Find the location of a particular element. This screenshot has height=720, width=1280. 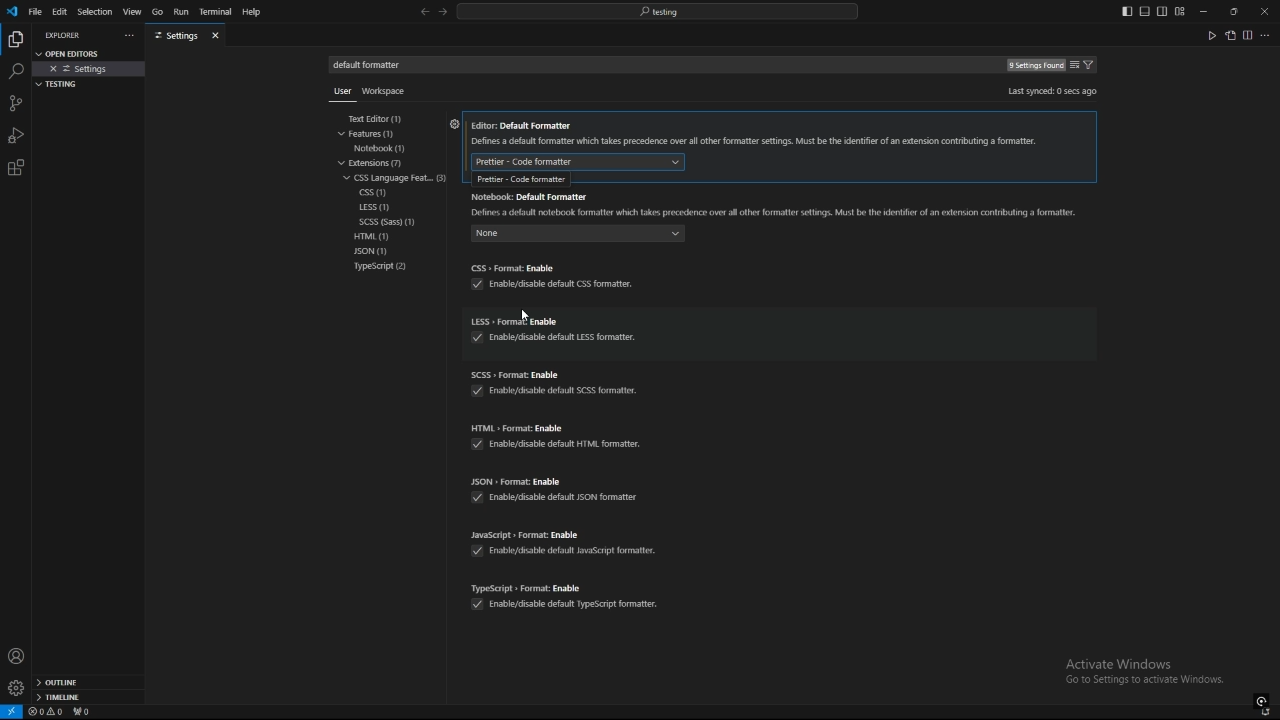

timeline is located at coordinates (88, 699).